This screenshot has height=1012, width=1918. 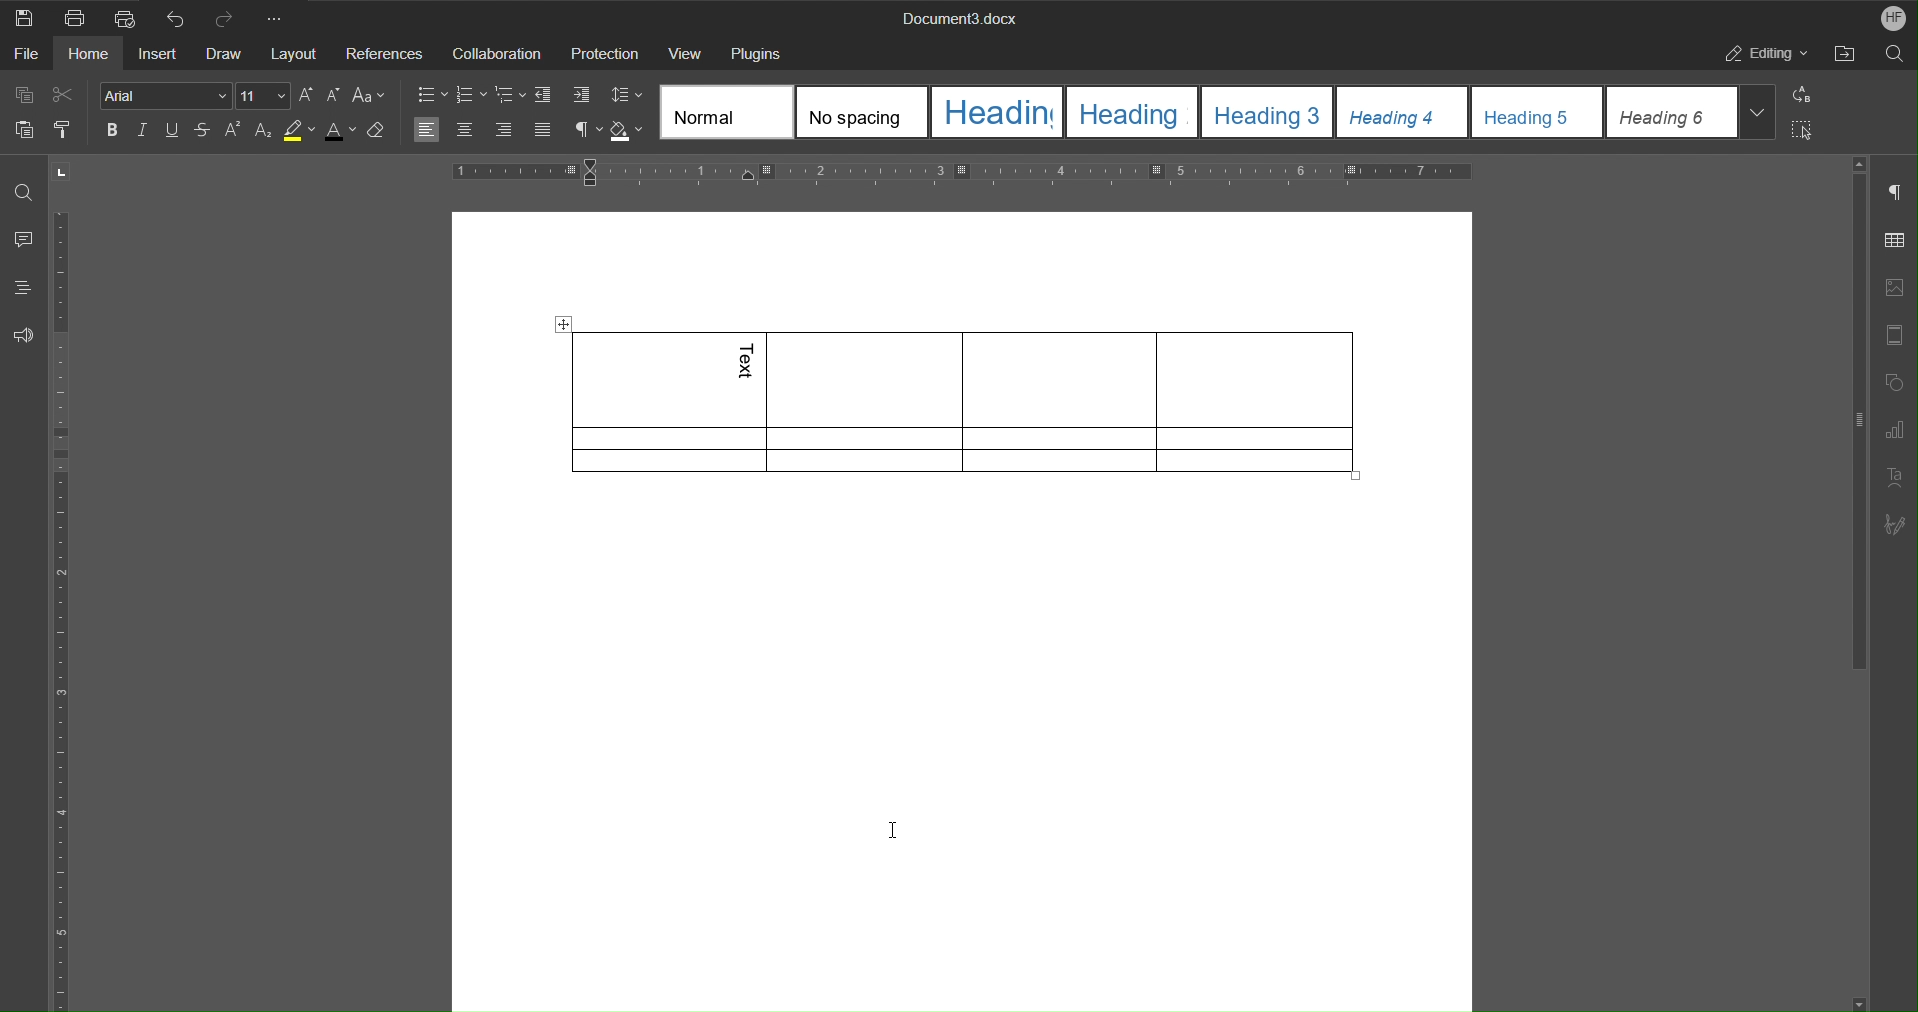 I want to click on Insert, so click(x=157, y=53).